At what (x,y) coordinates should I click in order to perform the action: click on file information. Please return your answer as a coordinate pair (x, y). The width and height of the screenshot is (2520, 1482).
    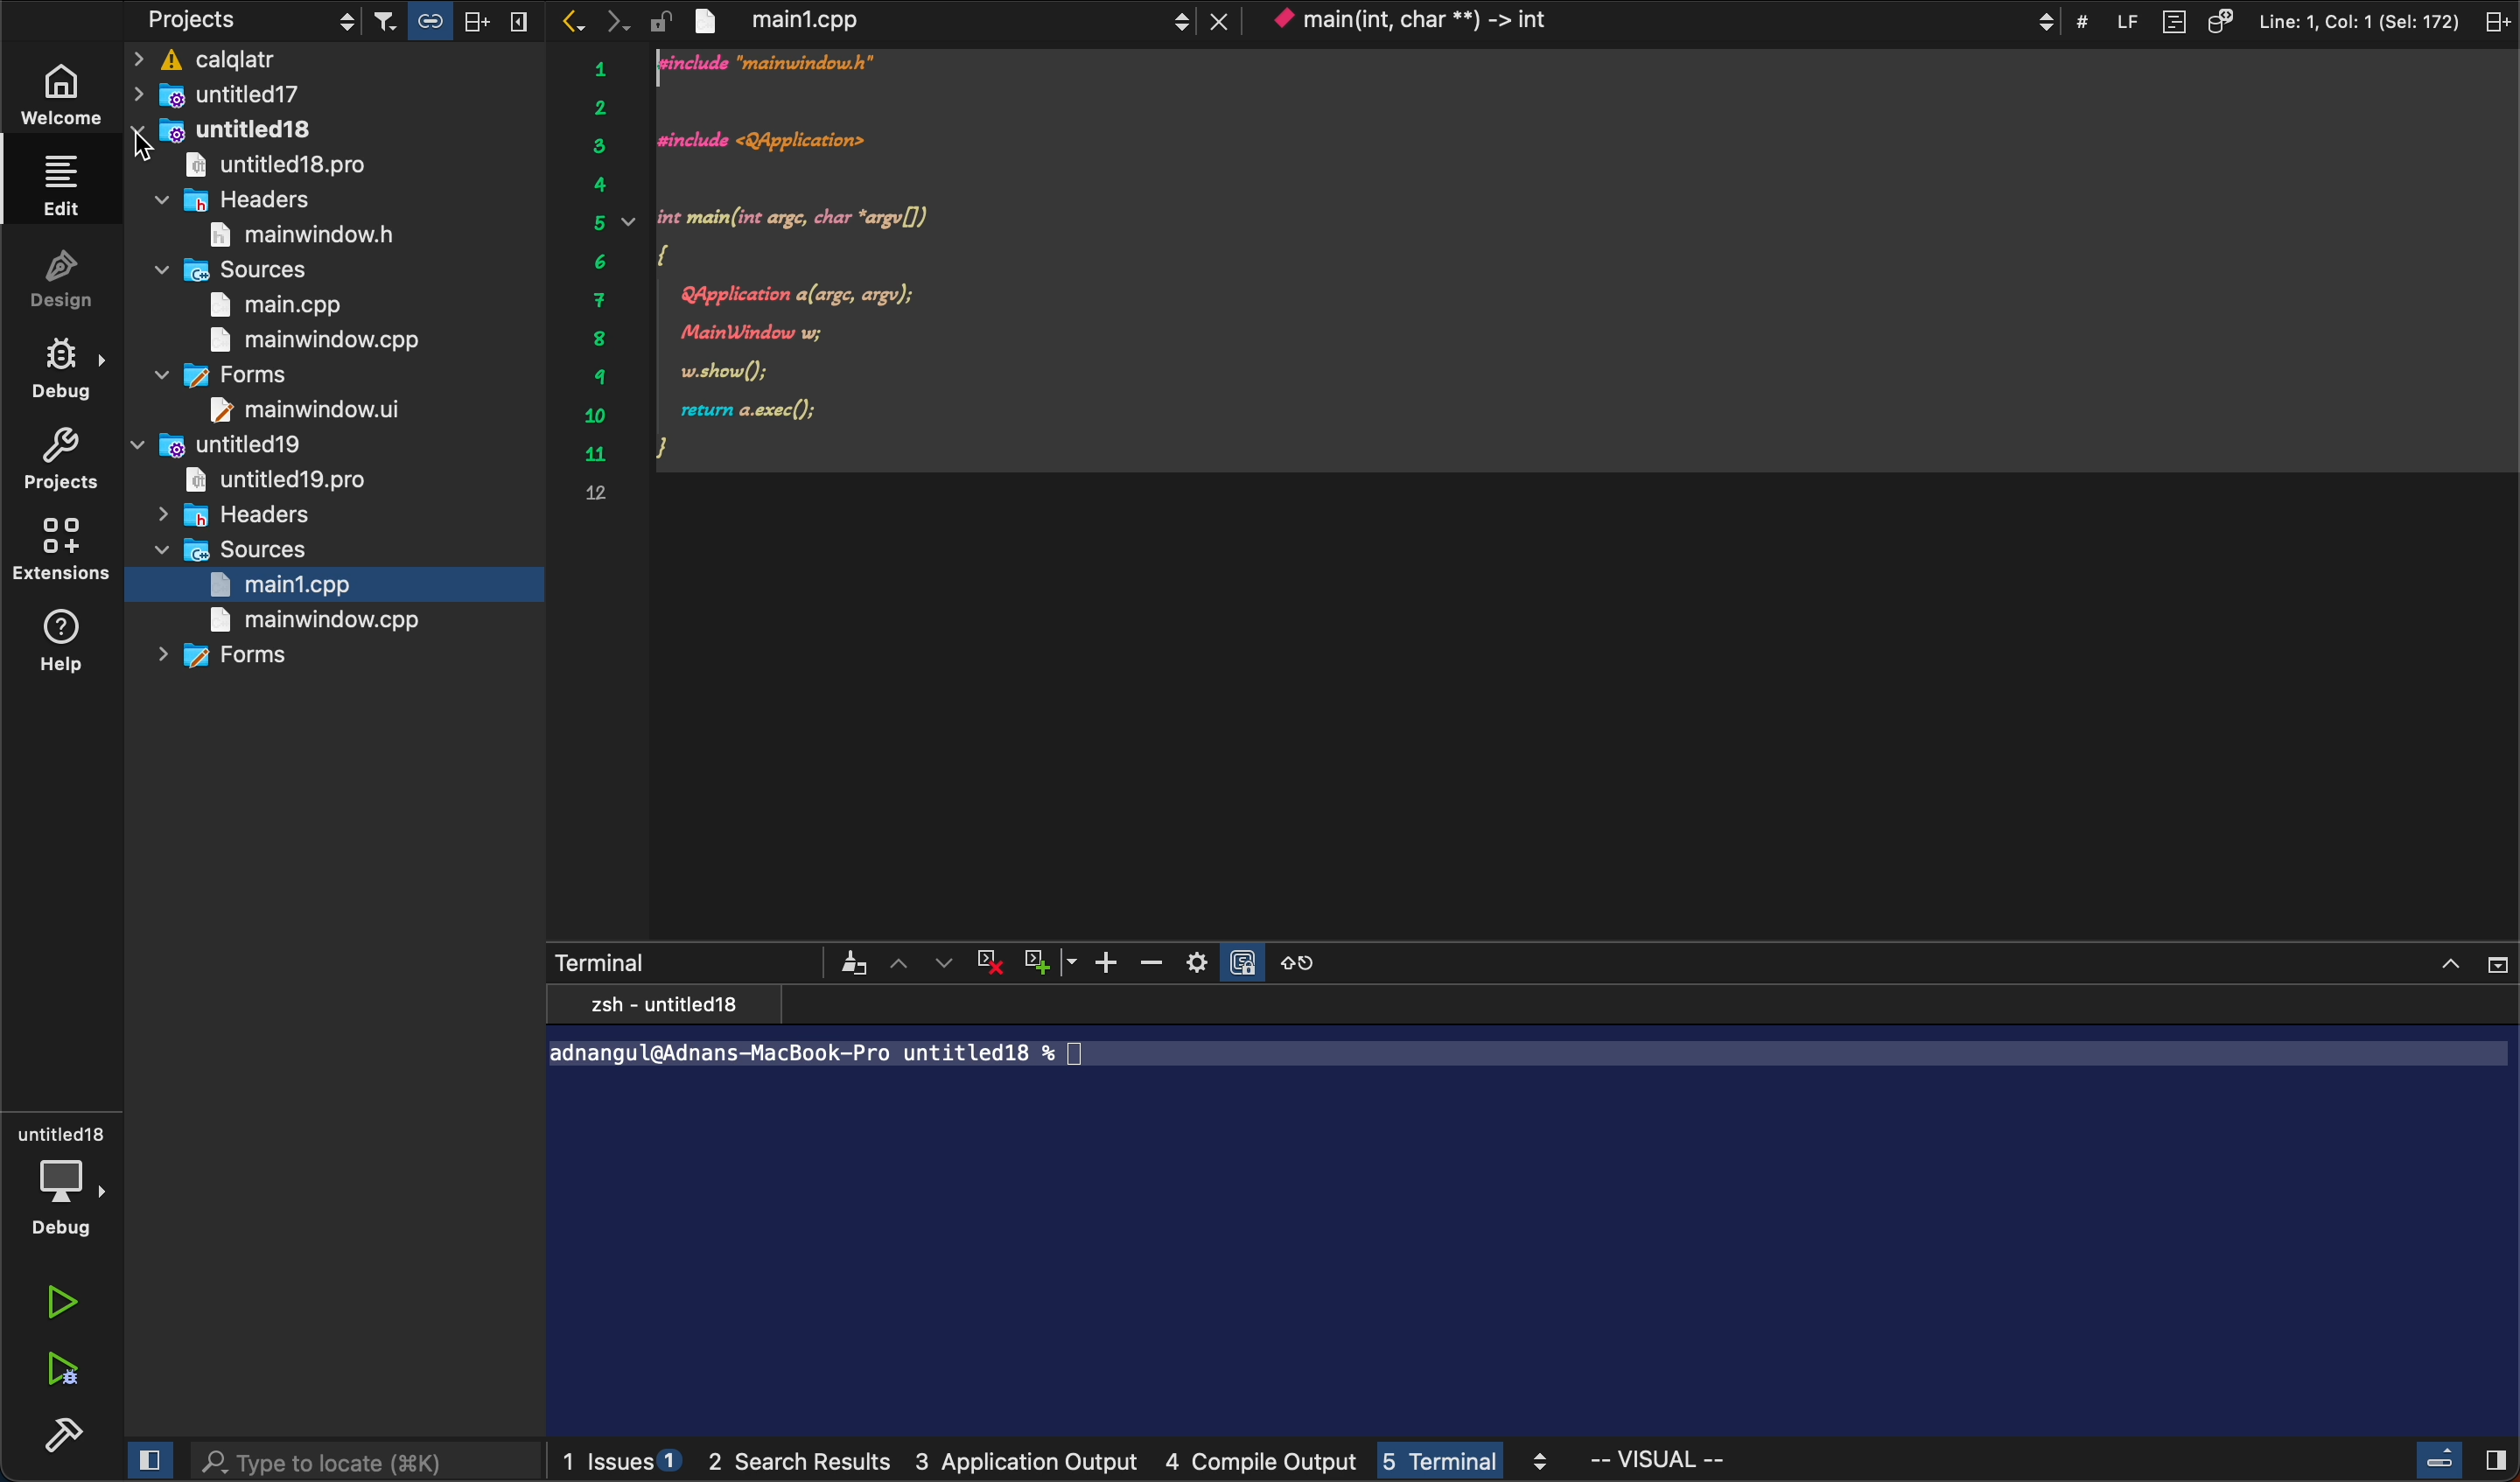
    Looking at the image, I should click on (2269, 21).